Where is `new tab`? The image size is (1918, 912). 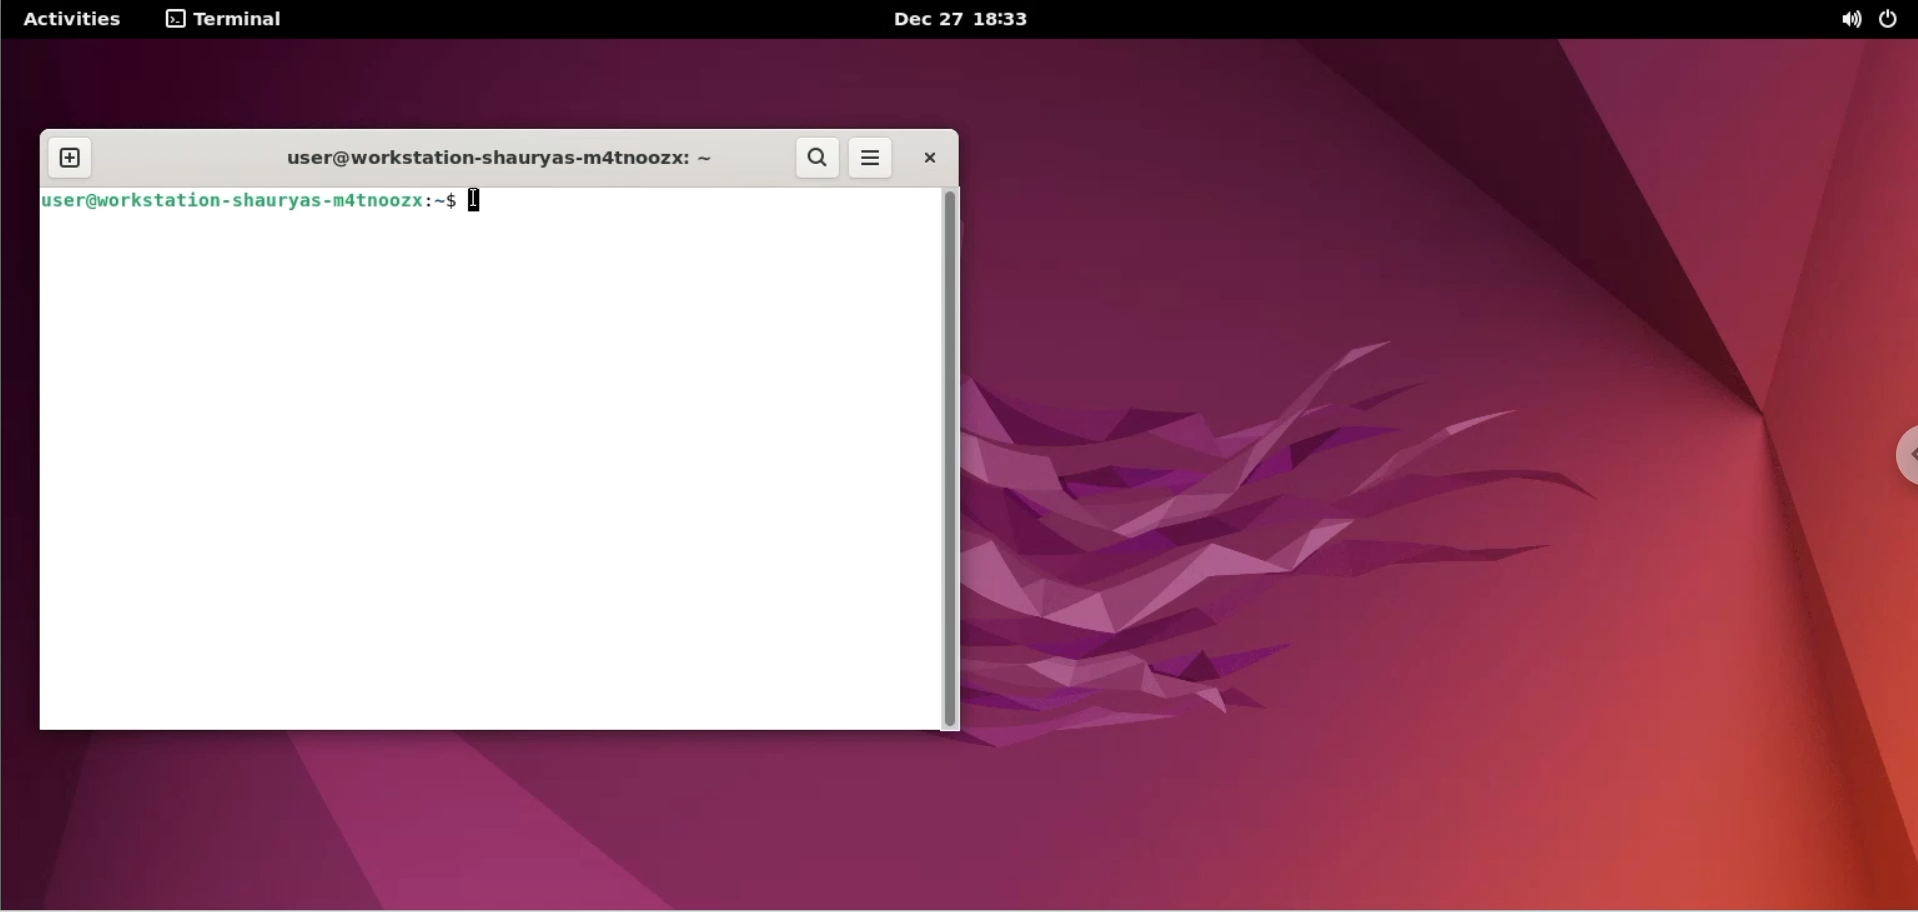
new tab is located at coordinates (68, 156).